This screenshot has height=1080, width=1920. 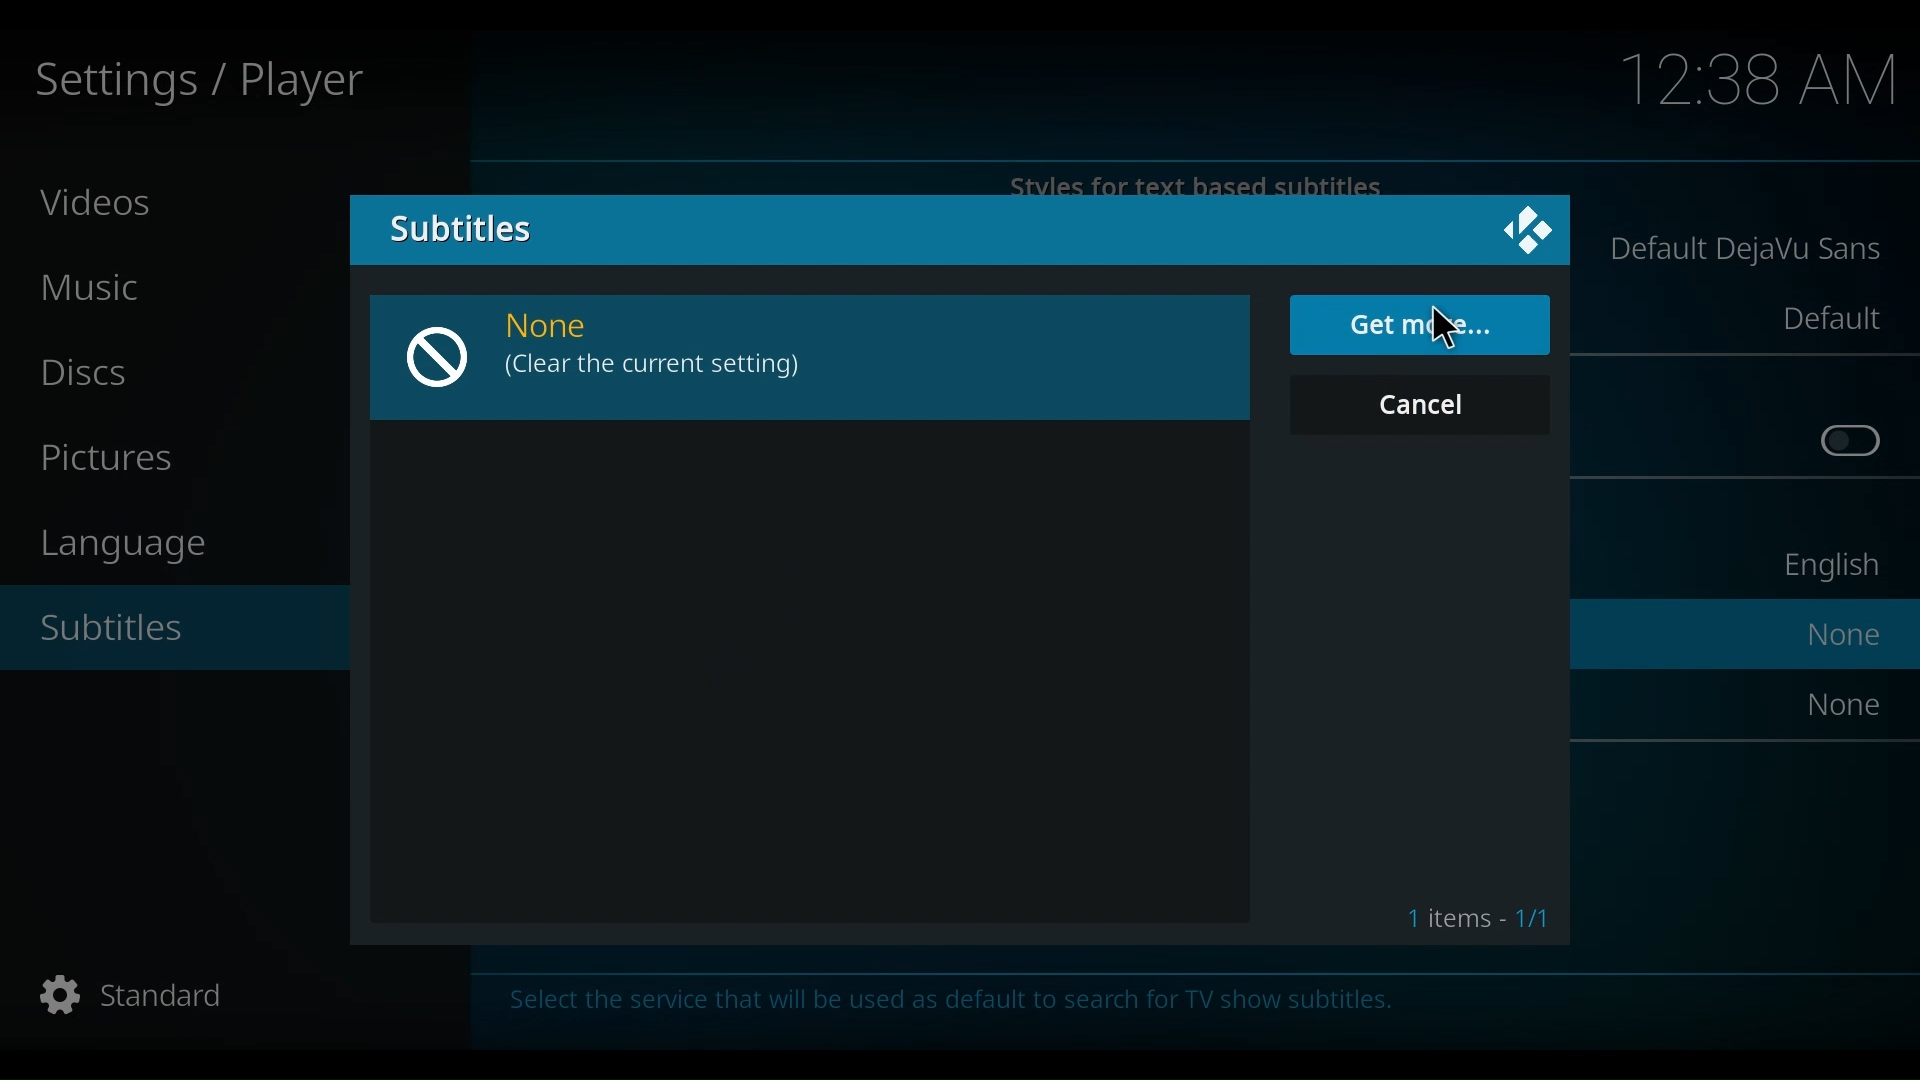 I want to click on Default, so click(x=1829, y=318).